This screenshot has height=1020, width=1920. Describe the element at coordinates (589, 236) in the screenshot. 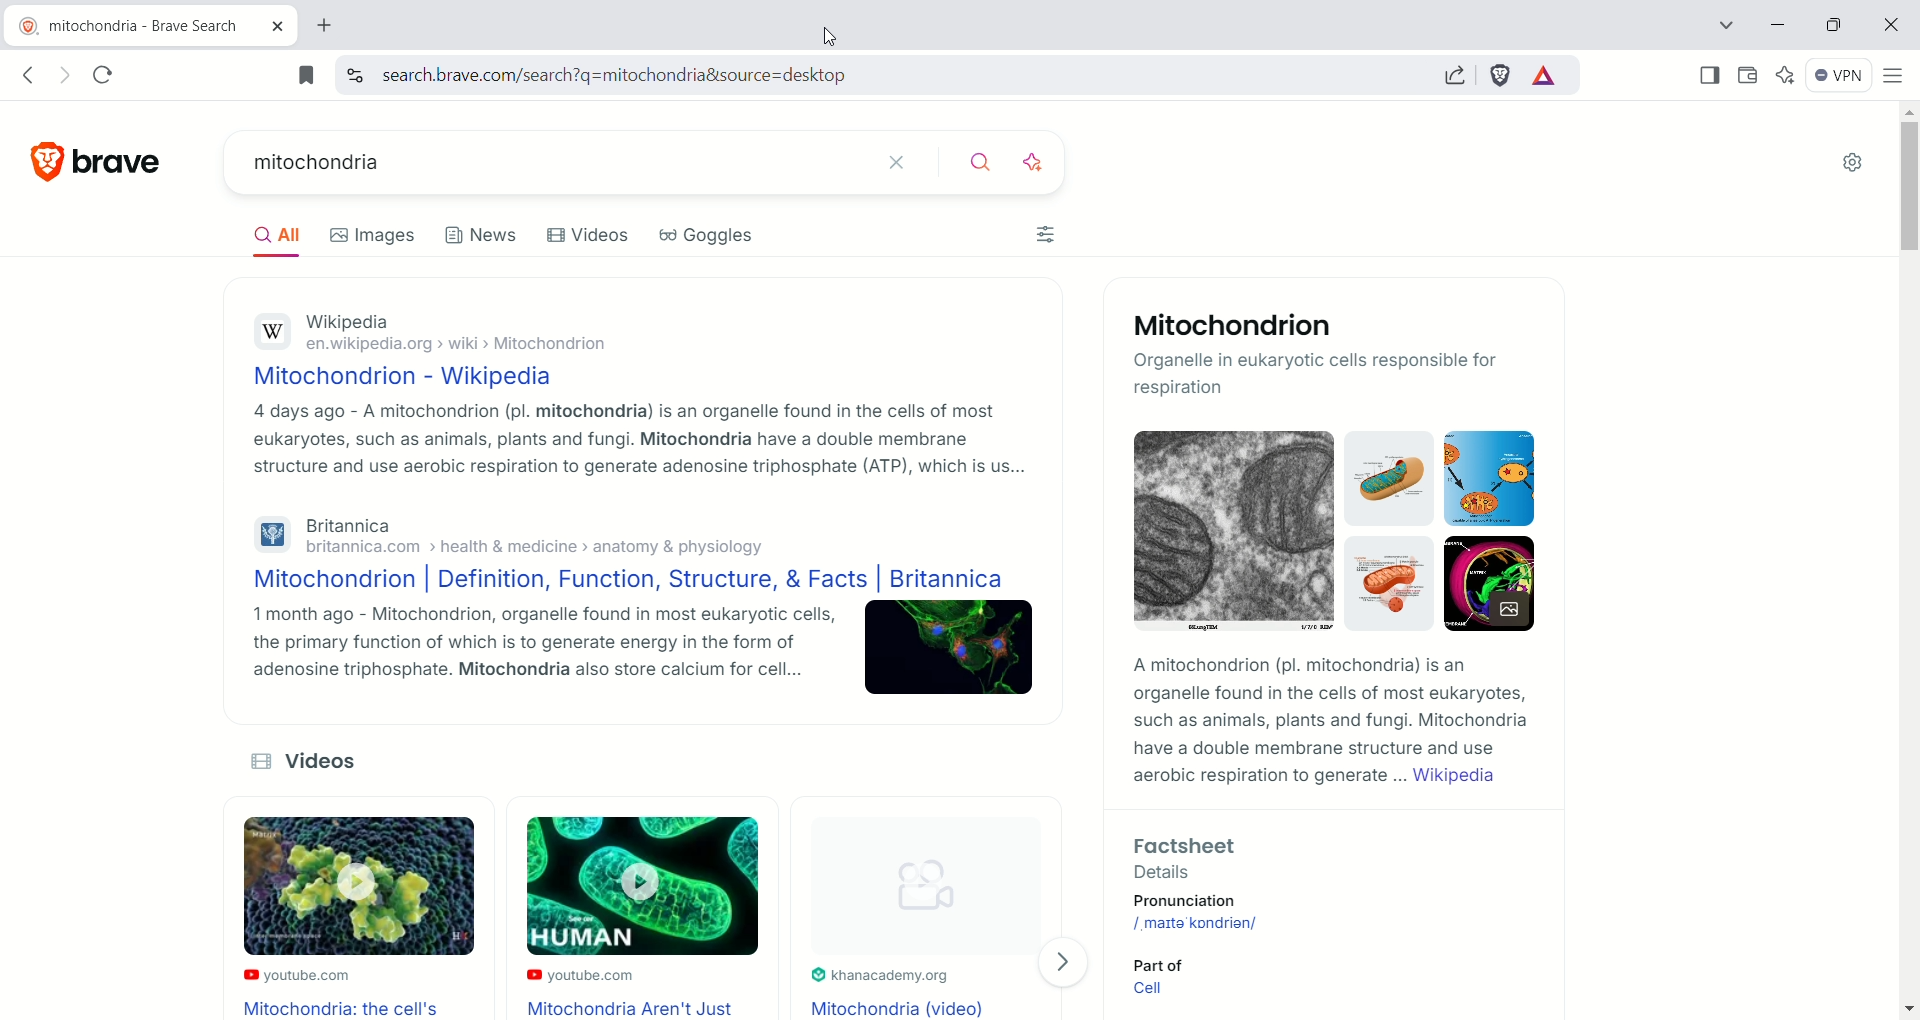

I see `Videos` at that location.